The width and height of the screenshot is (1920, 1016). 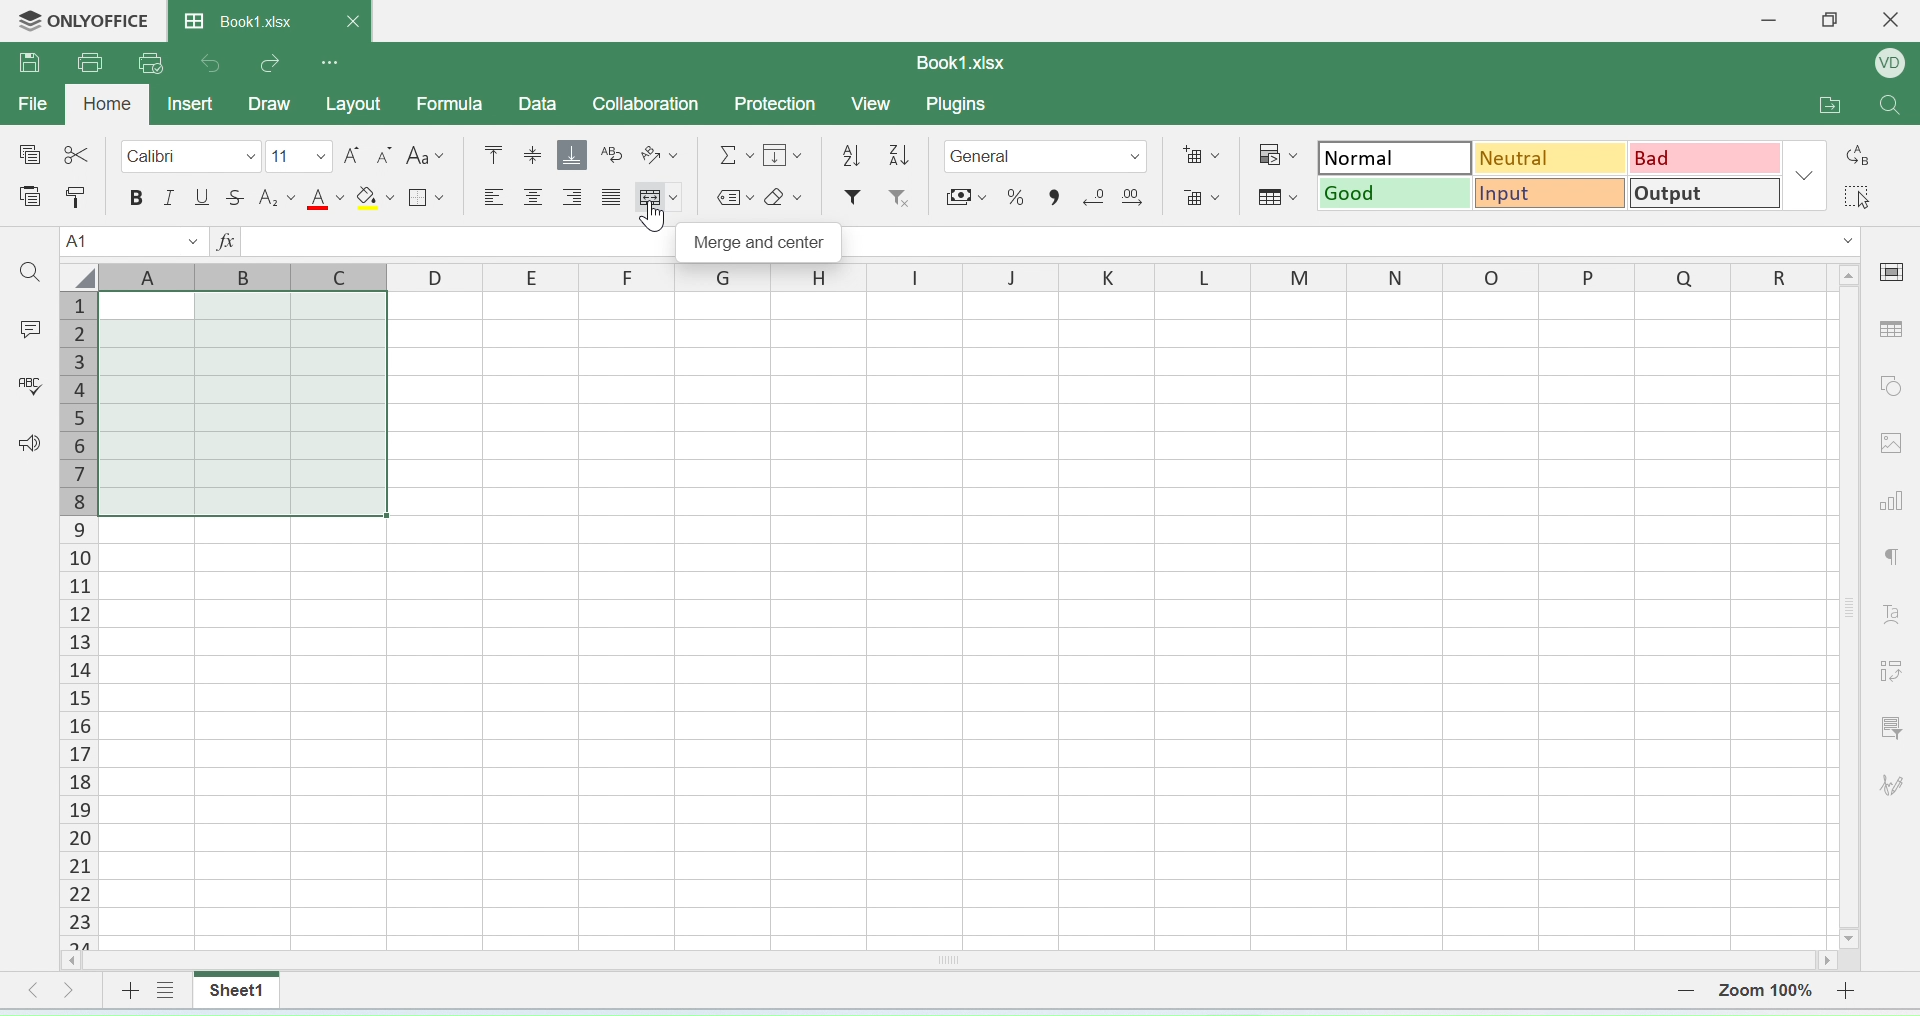 I want to click on chart, so click(x=1894, y=498).